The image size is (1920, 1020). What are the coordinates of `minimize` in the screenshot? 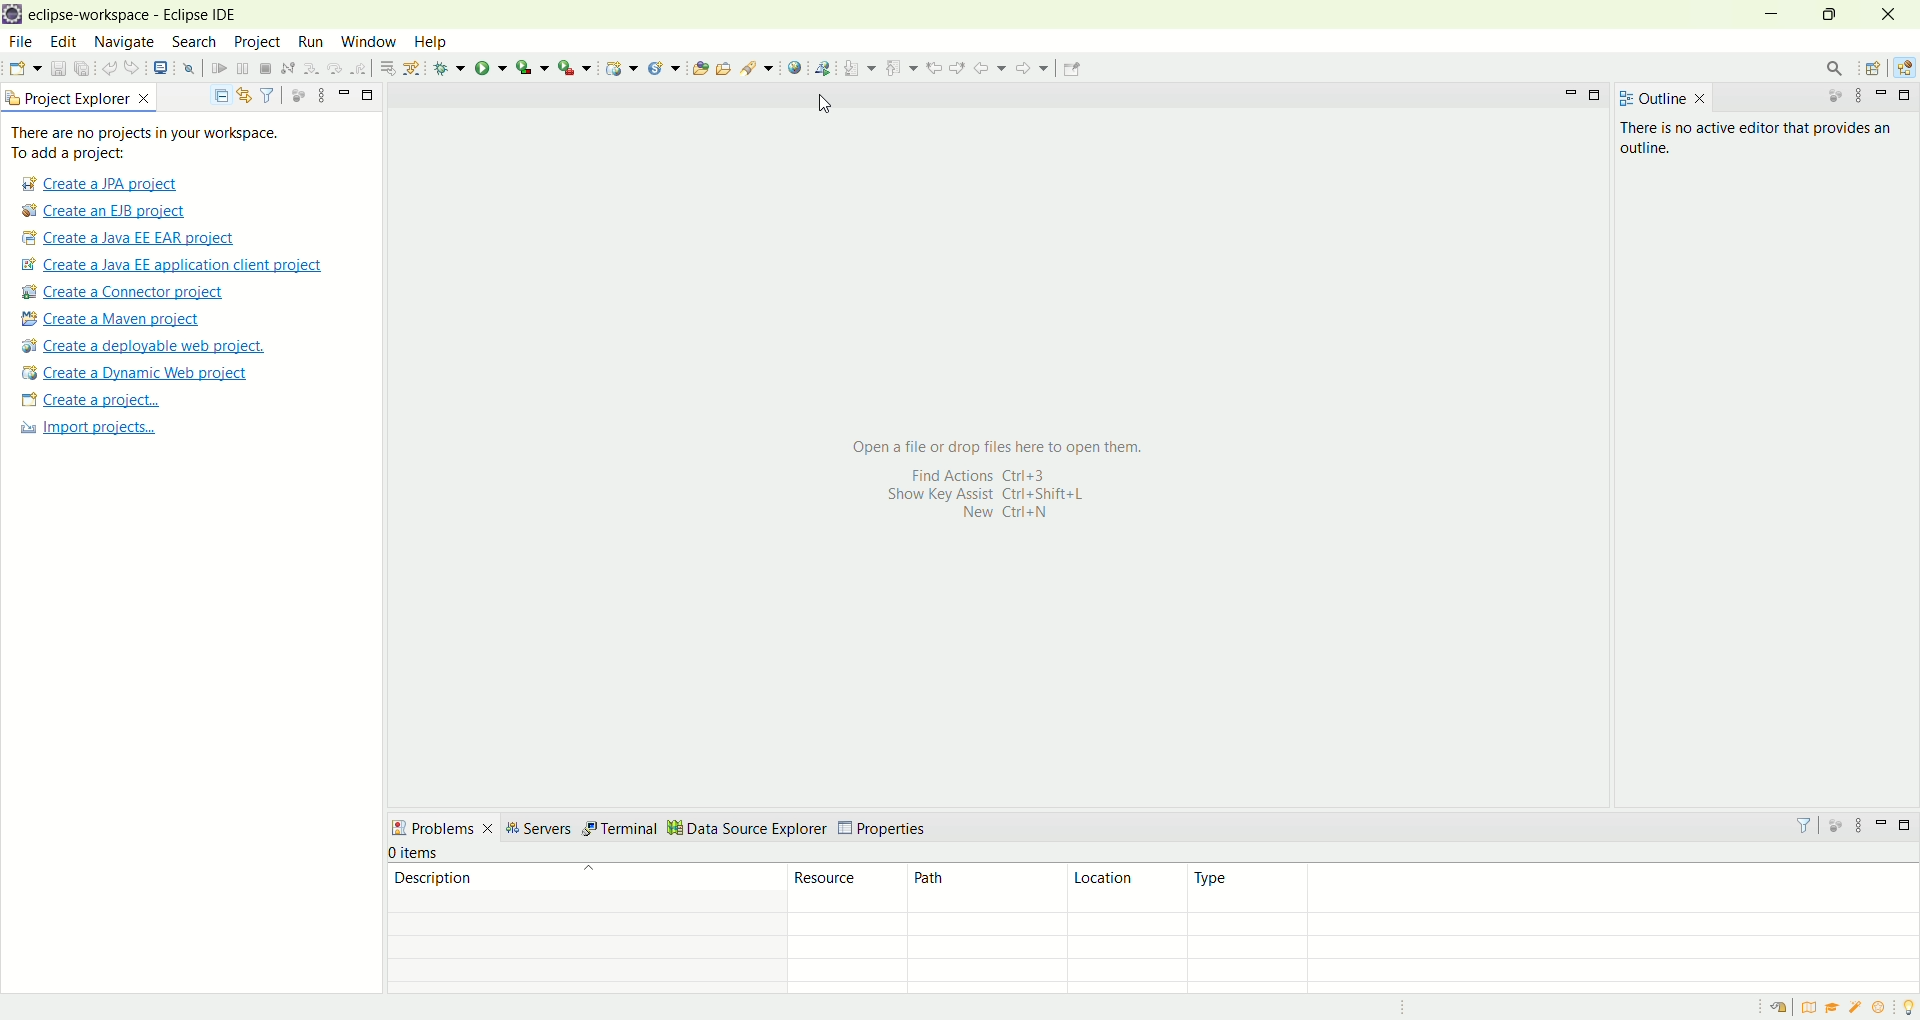 It's located at (1882, 822).